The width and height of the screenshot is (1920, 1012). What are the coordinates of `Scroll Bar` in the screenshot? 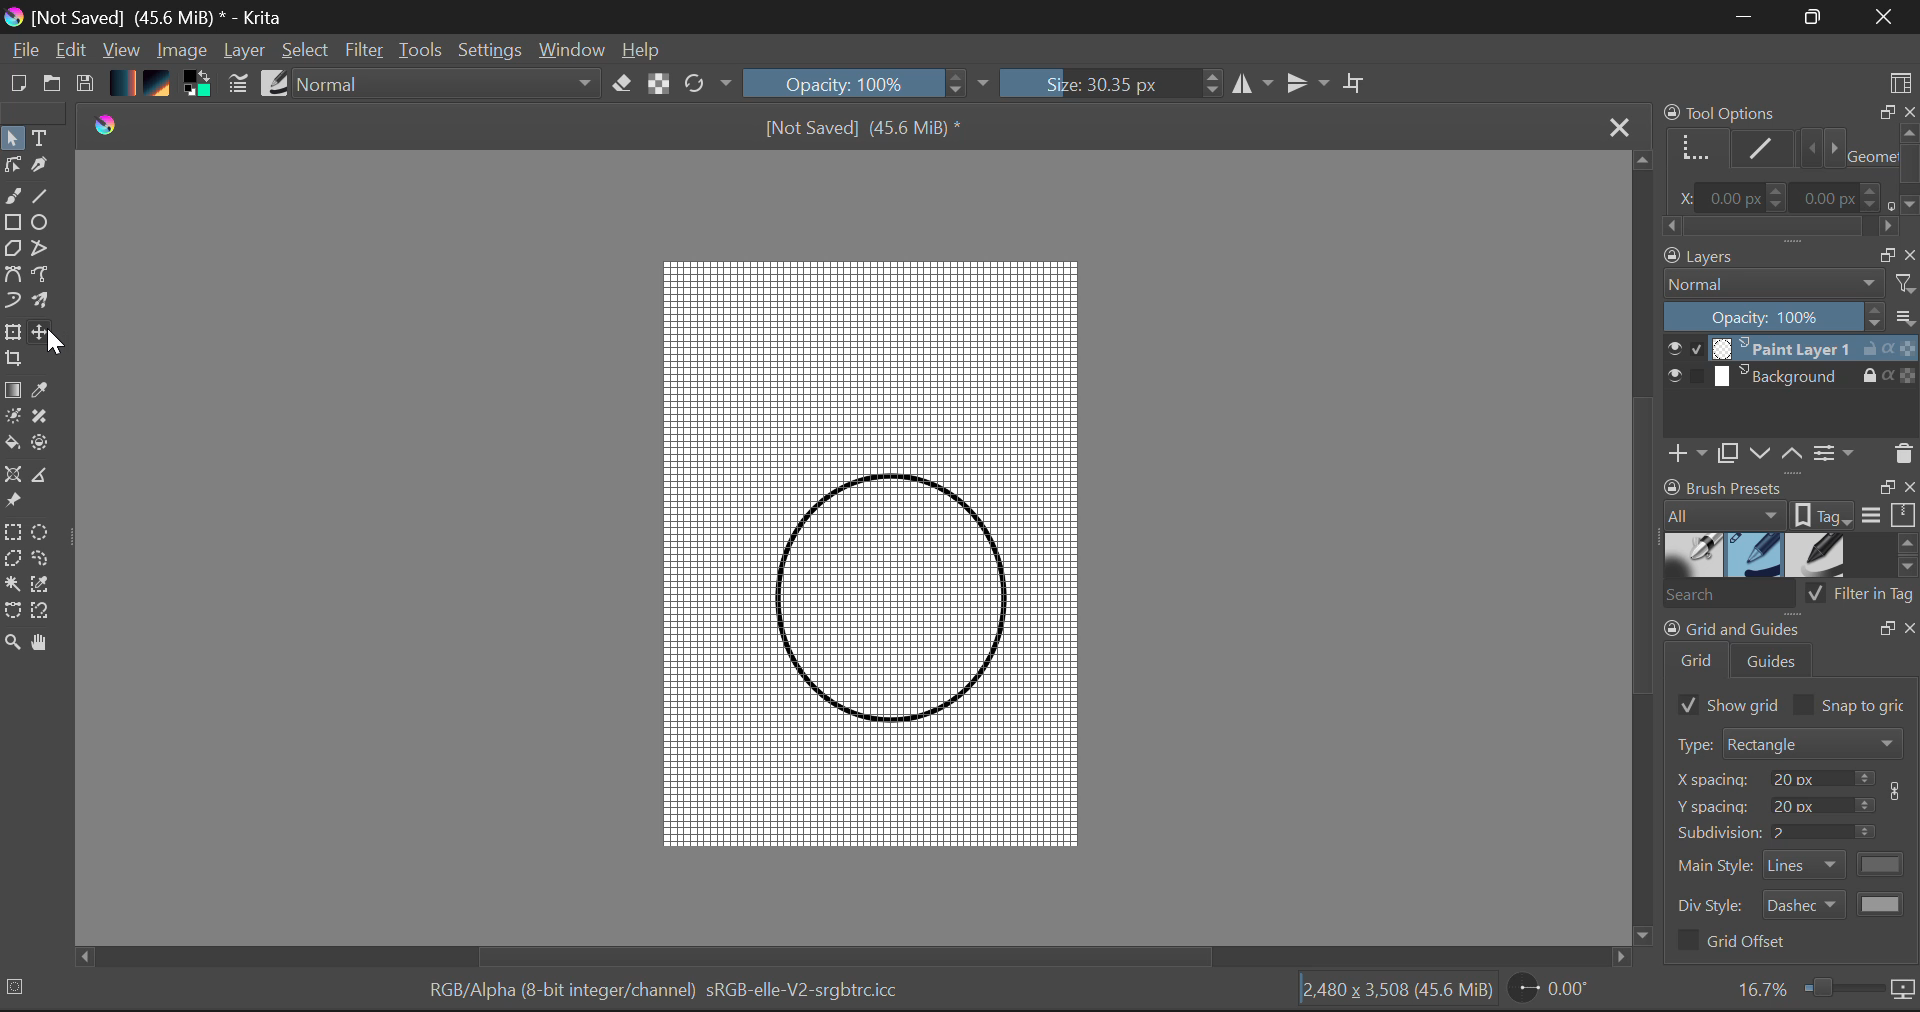 It's located at (856, 955).